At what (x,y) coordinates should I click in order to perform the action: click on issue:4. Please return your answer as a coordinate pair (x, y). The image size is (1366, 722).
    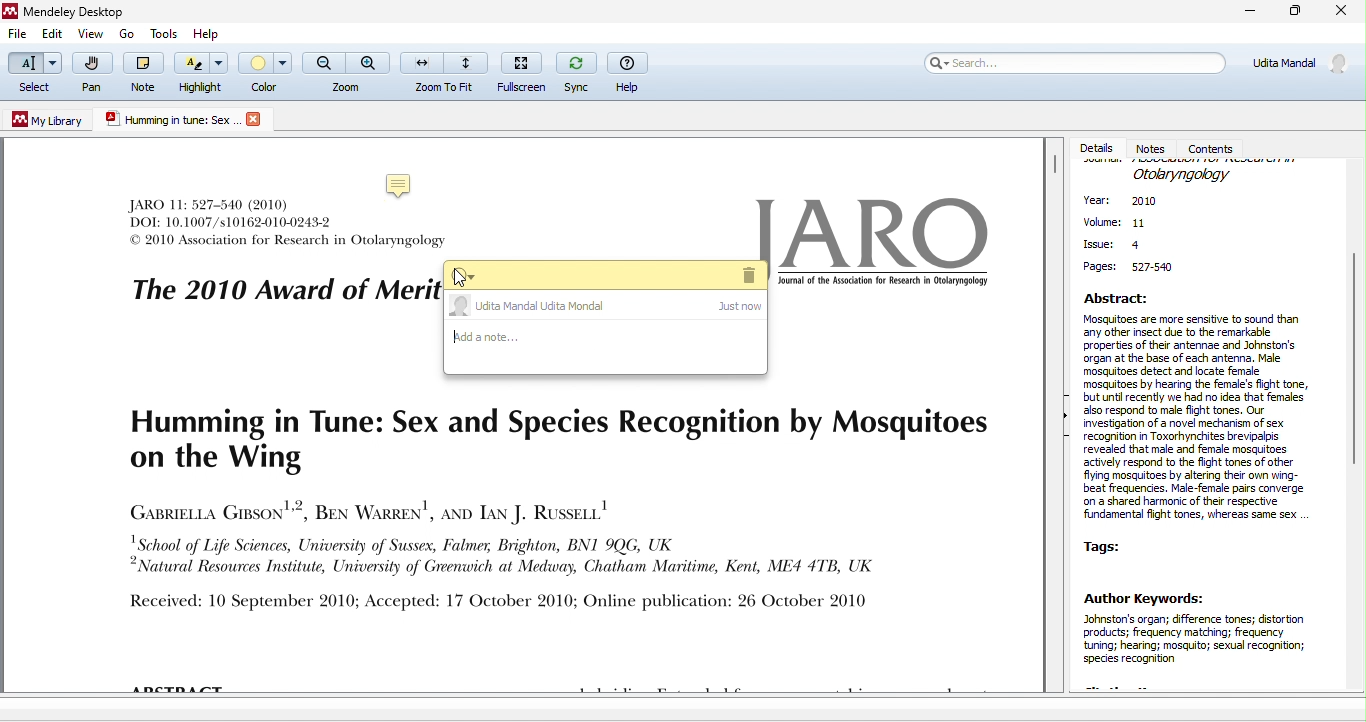
    Looking at the image, I should click on (1113, 243).